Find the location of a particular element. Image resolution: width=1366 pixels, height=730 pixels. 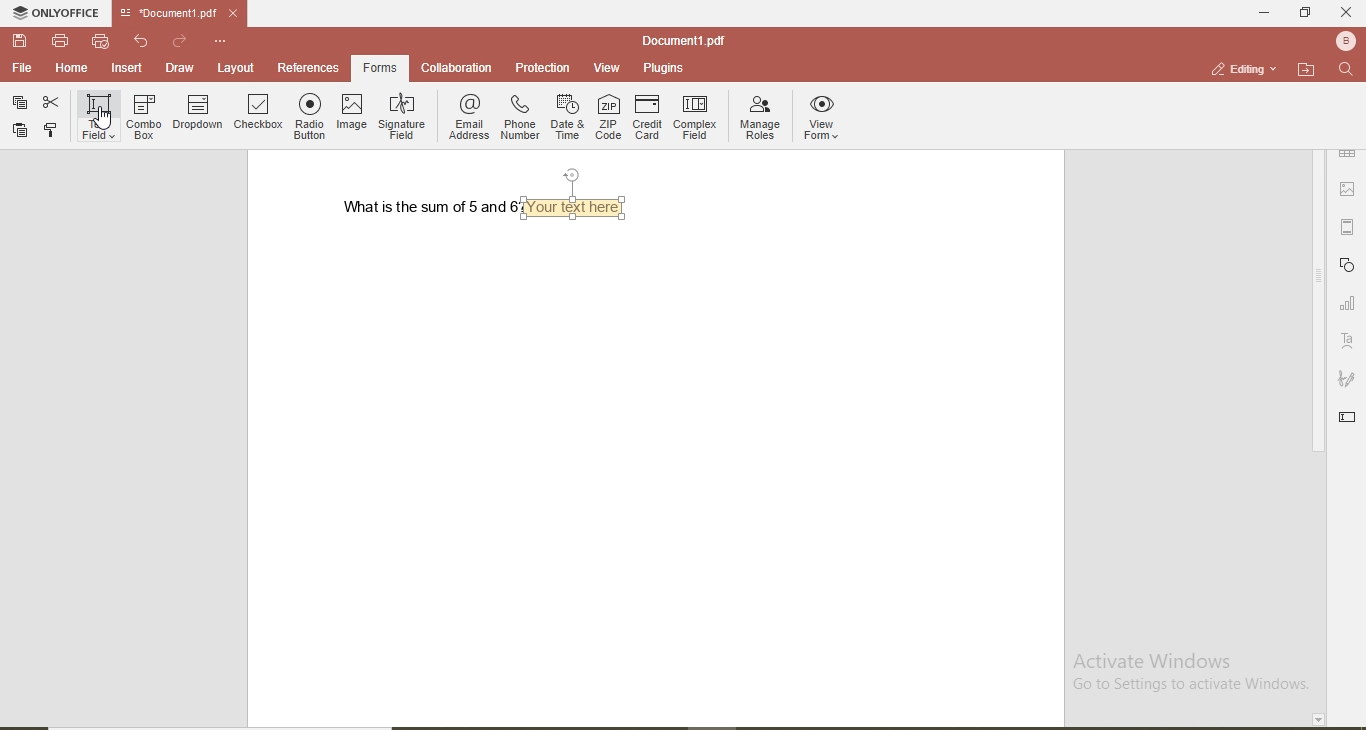

protection is located at coordinates (543, 68).